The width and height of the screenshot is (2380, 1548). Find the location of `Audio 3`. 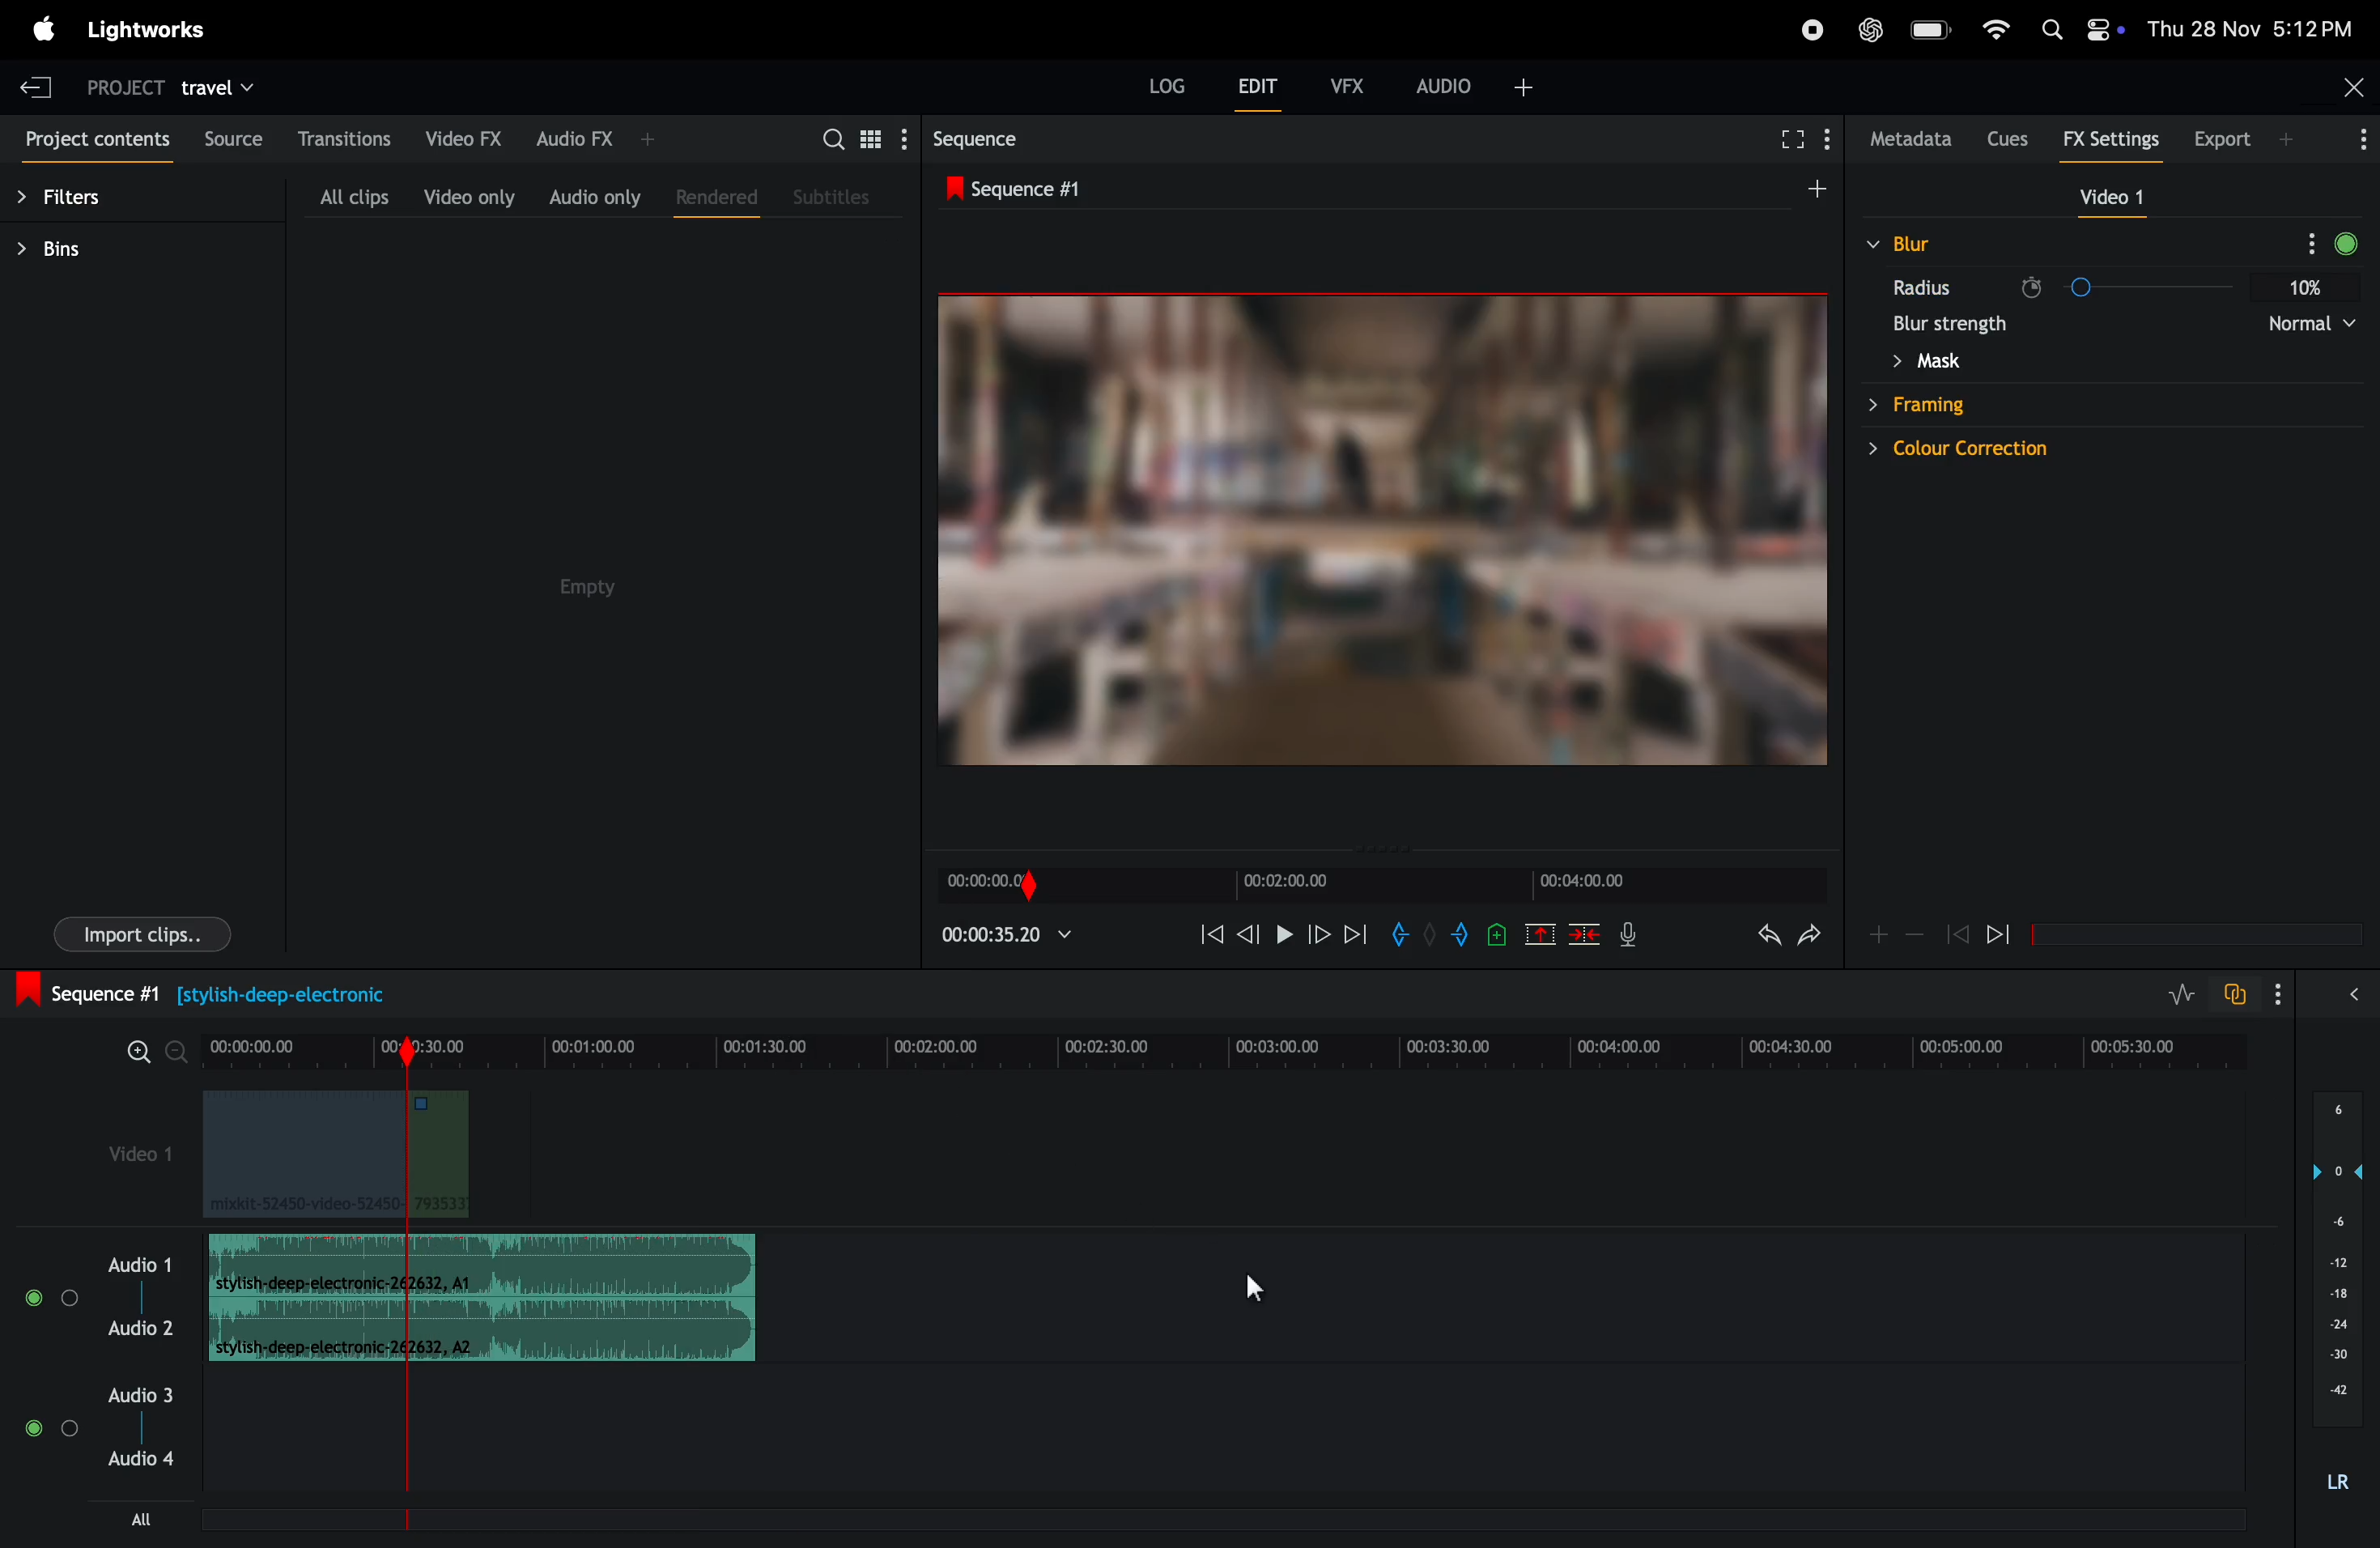

Audio 3 is located at coordinates (139, 1396).